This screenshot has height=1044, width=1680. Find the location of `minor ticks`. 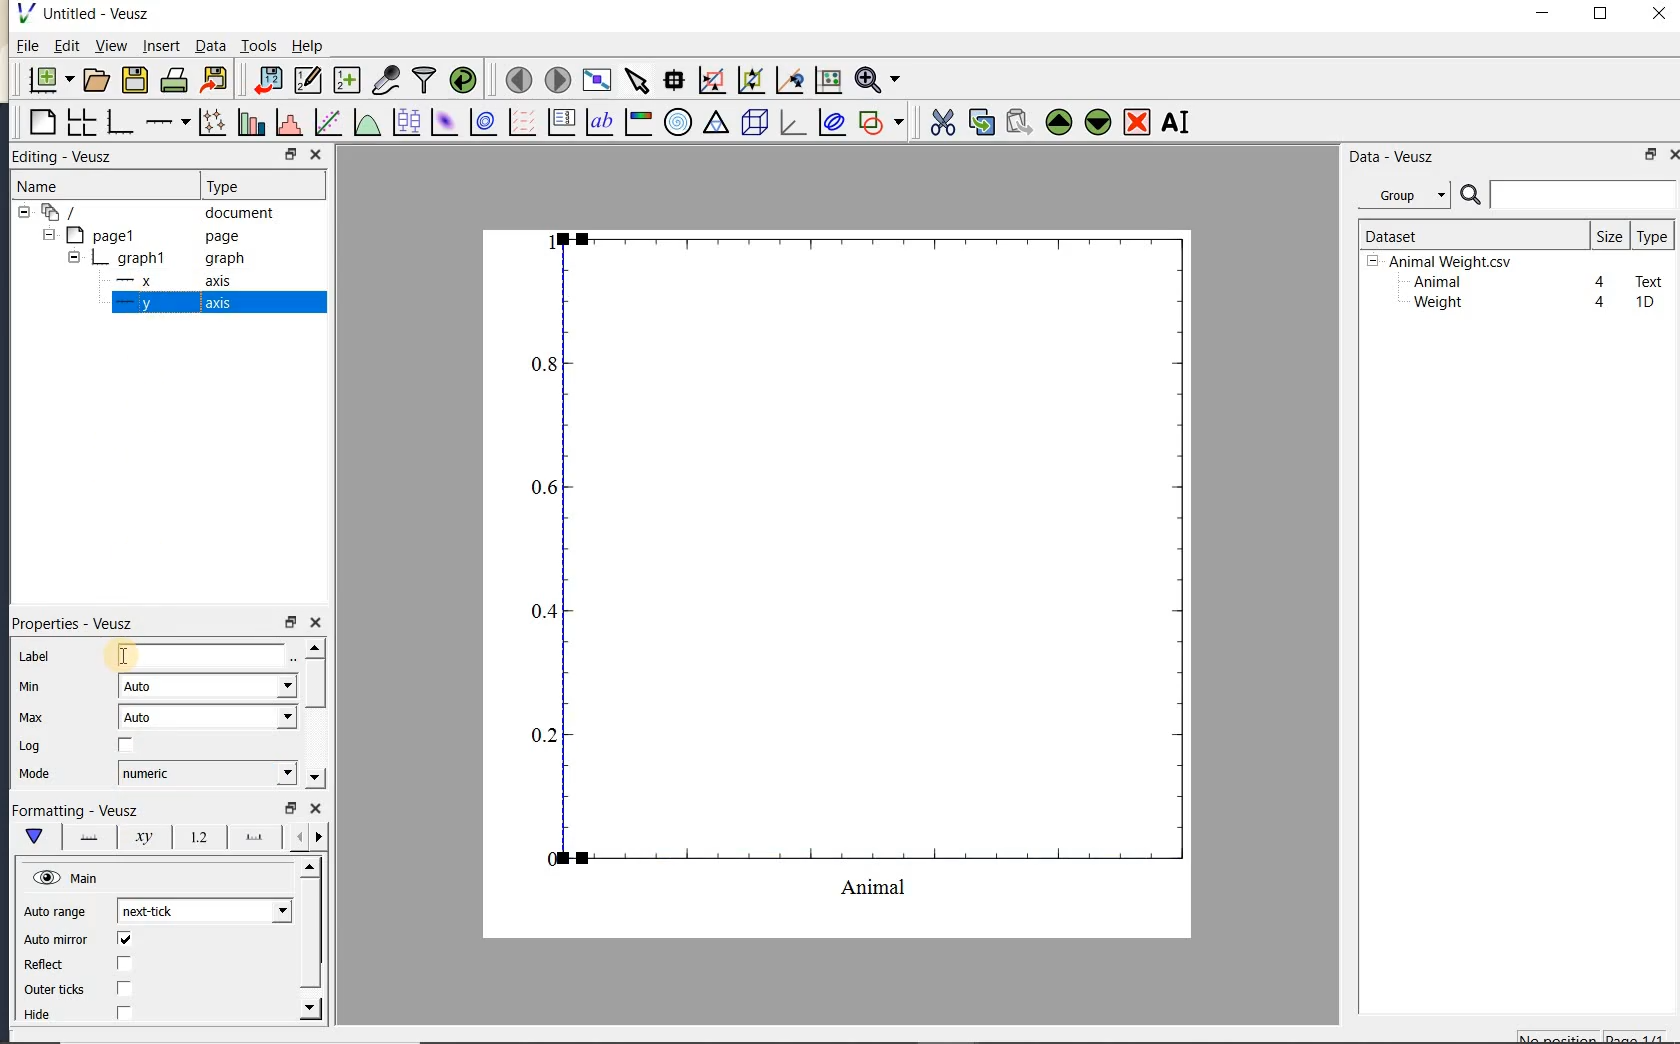

minor ticks is located at coordinates (306, 837).